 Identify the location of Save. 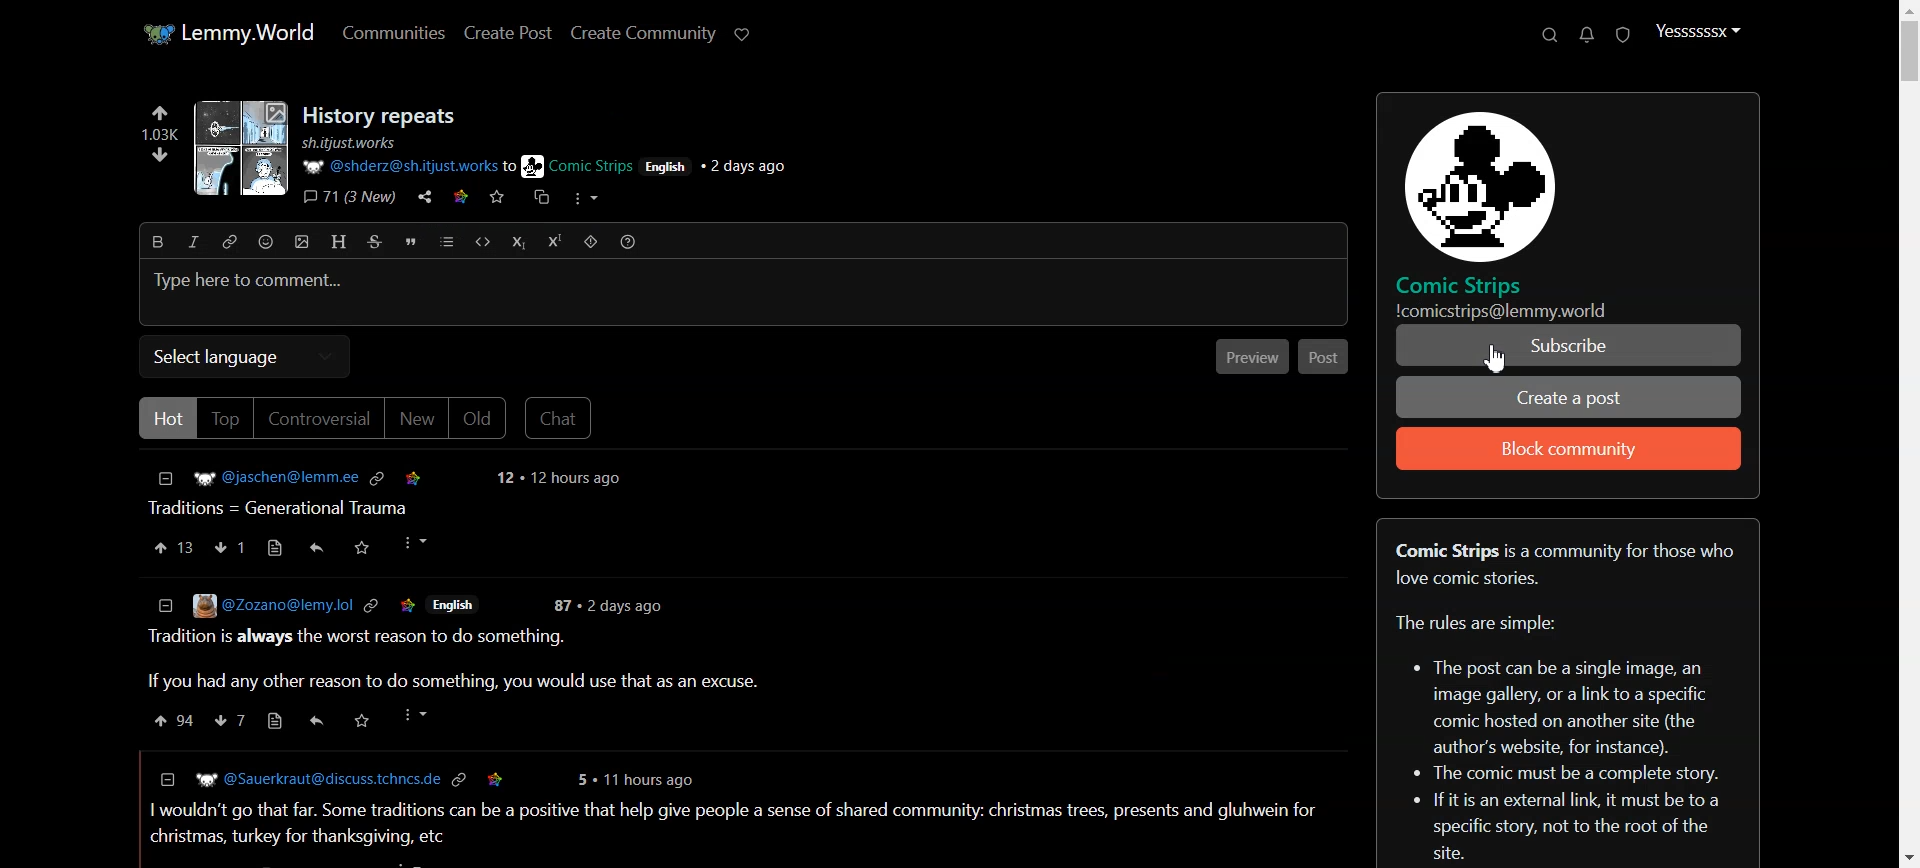
(413, 475).